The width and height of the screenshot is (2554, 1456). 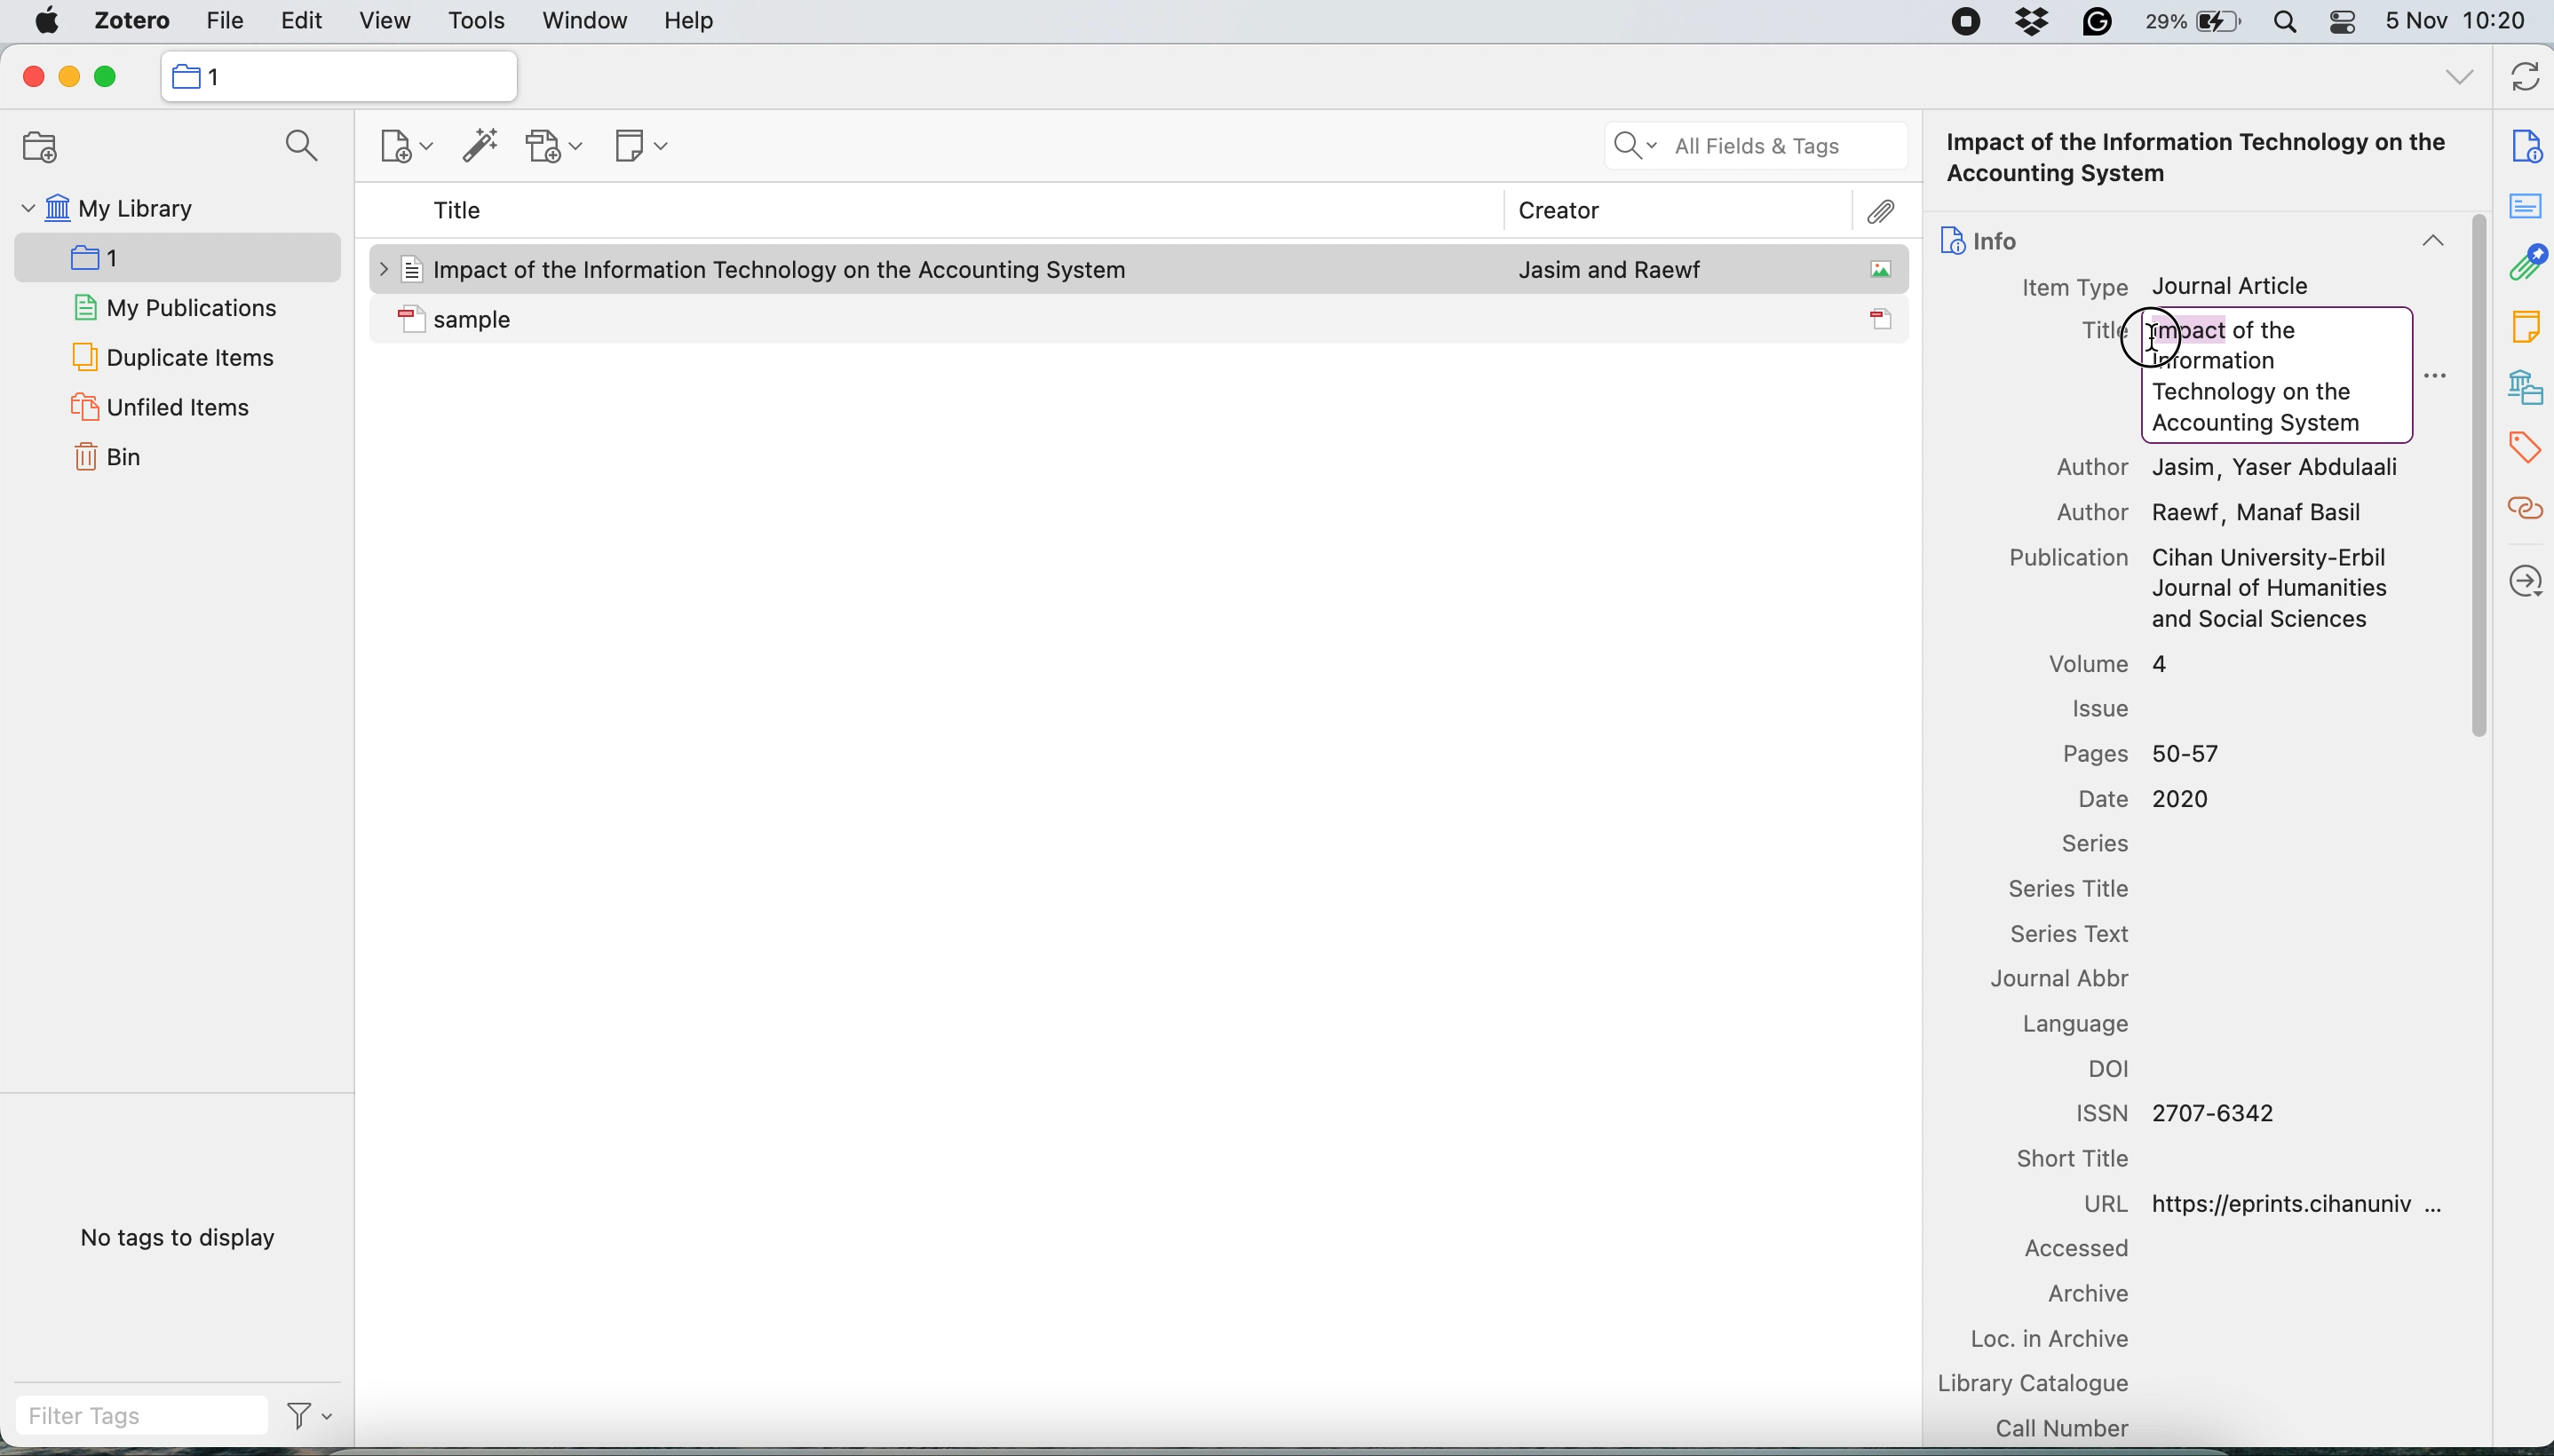 I want to click on note info, so click(x=2525, y=145).